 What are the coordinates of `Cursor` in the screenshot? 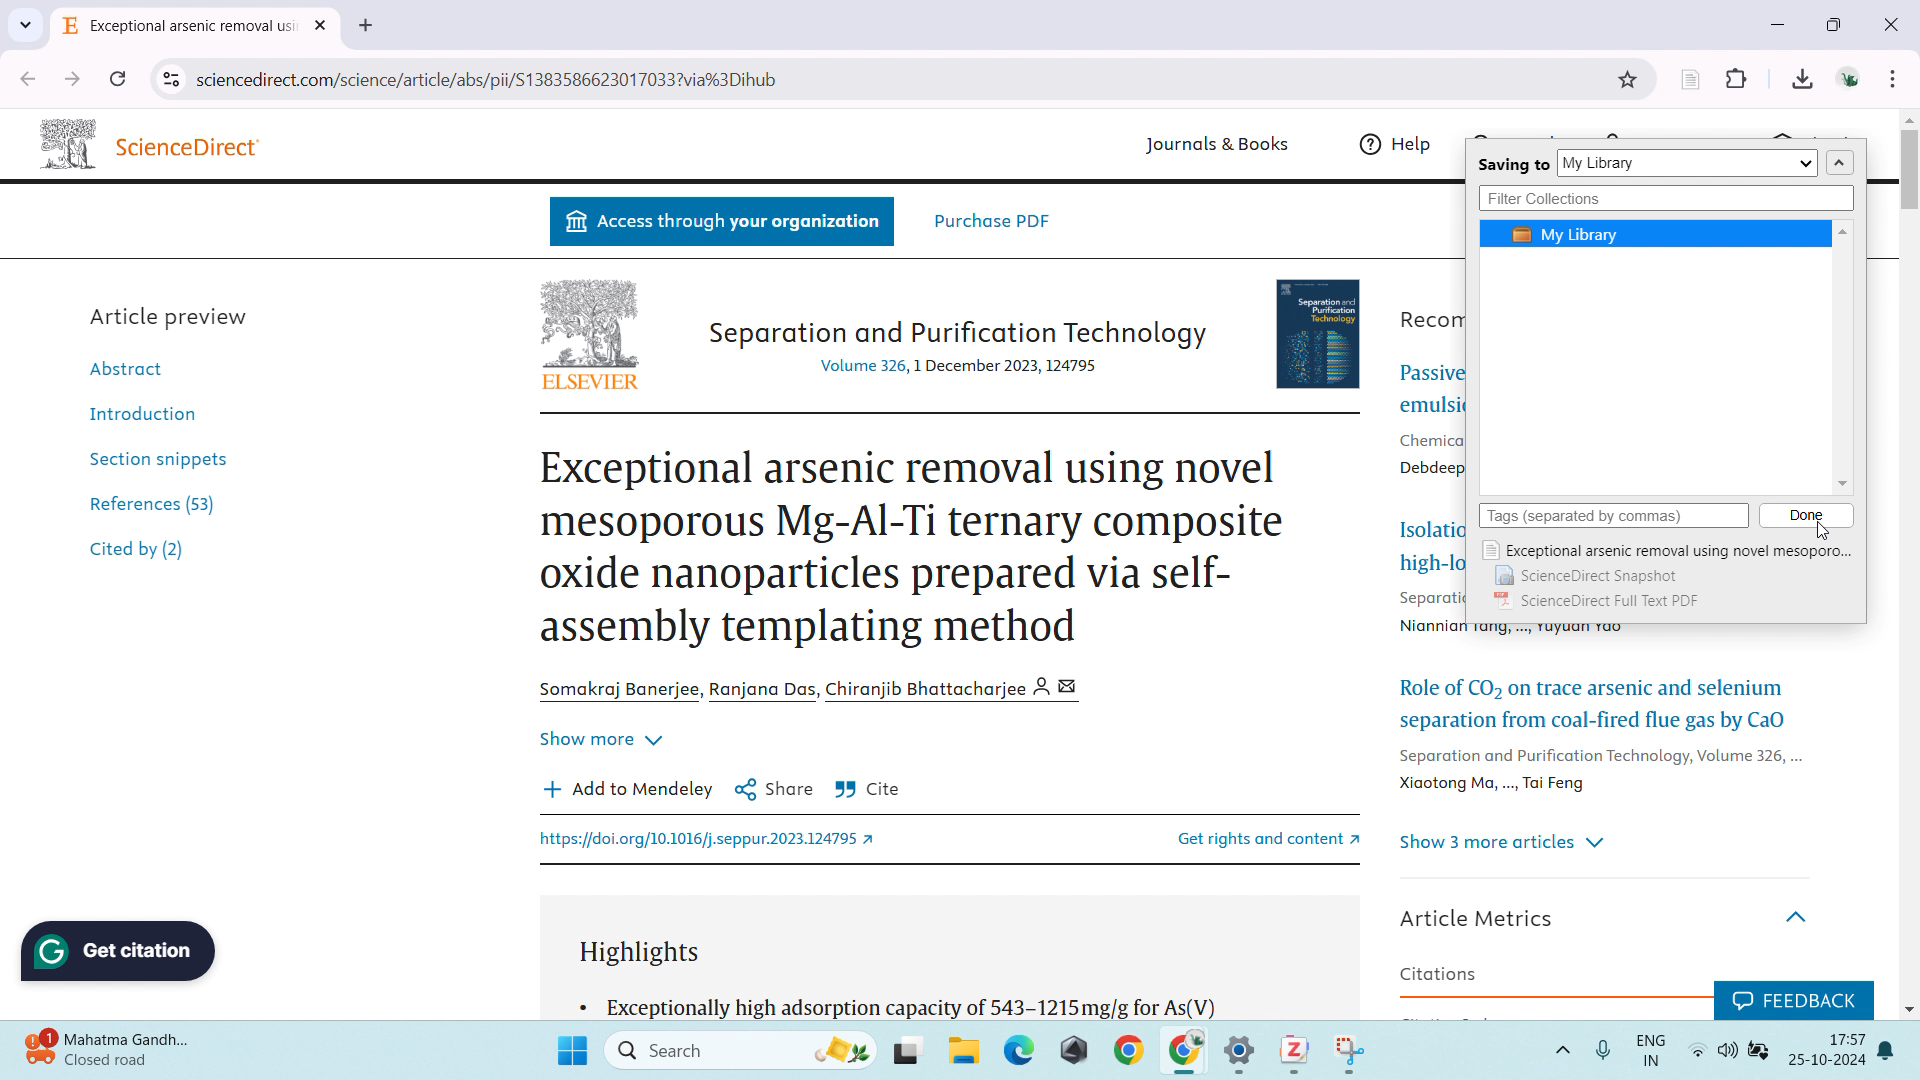 It's located at (1825, 531).